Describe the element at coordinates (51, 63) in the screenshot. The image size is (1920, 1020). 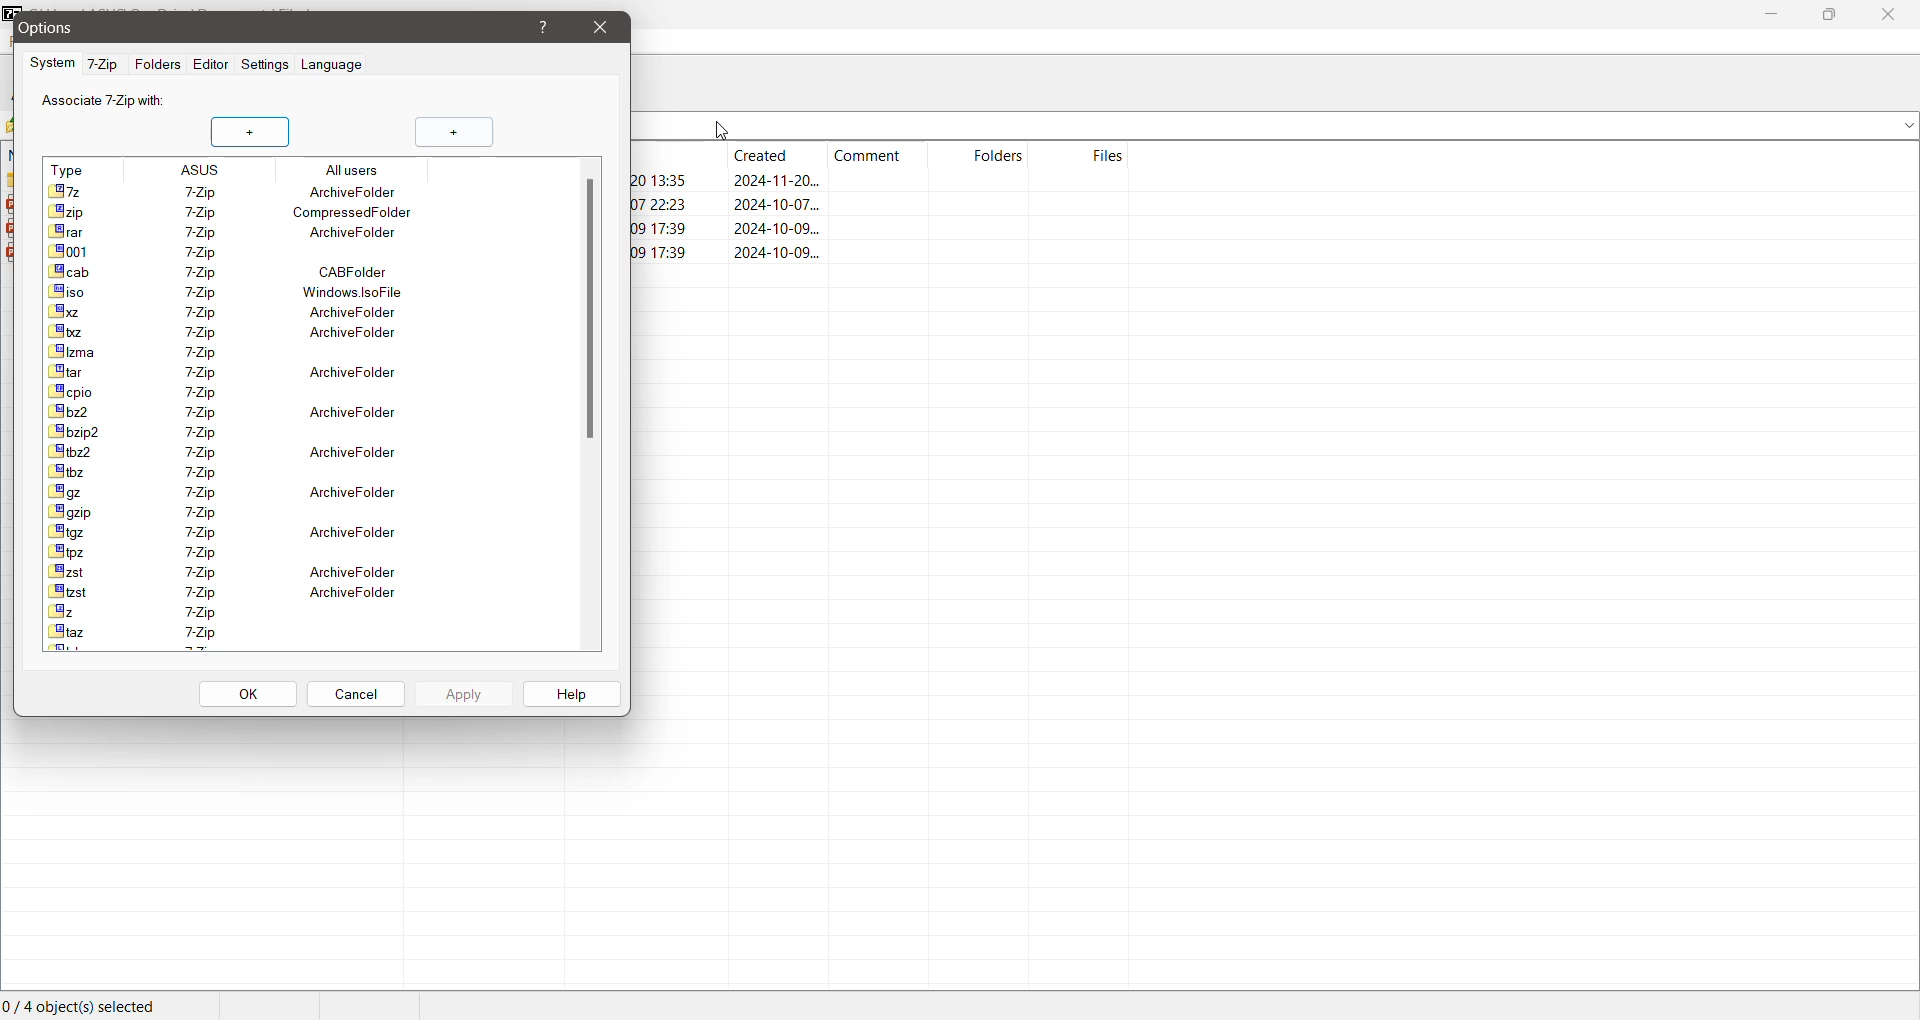
I see `System` at that location.